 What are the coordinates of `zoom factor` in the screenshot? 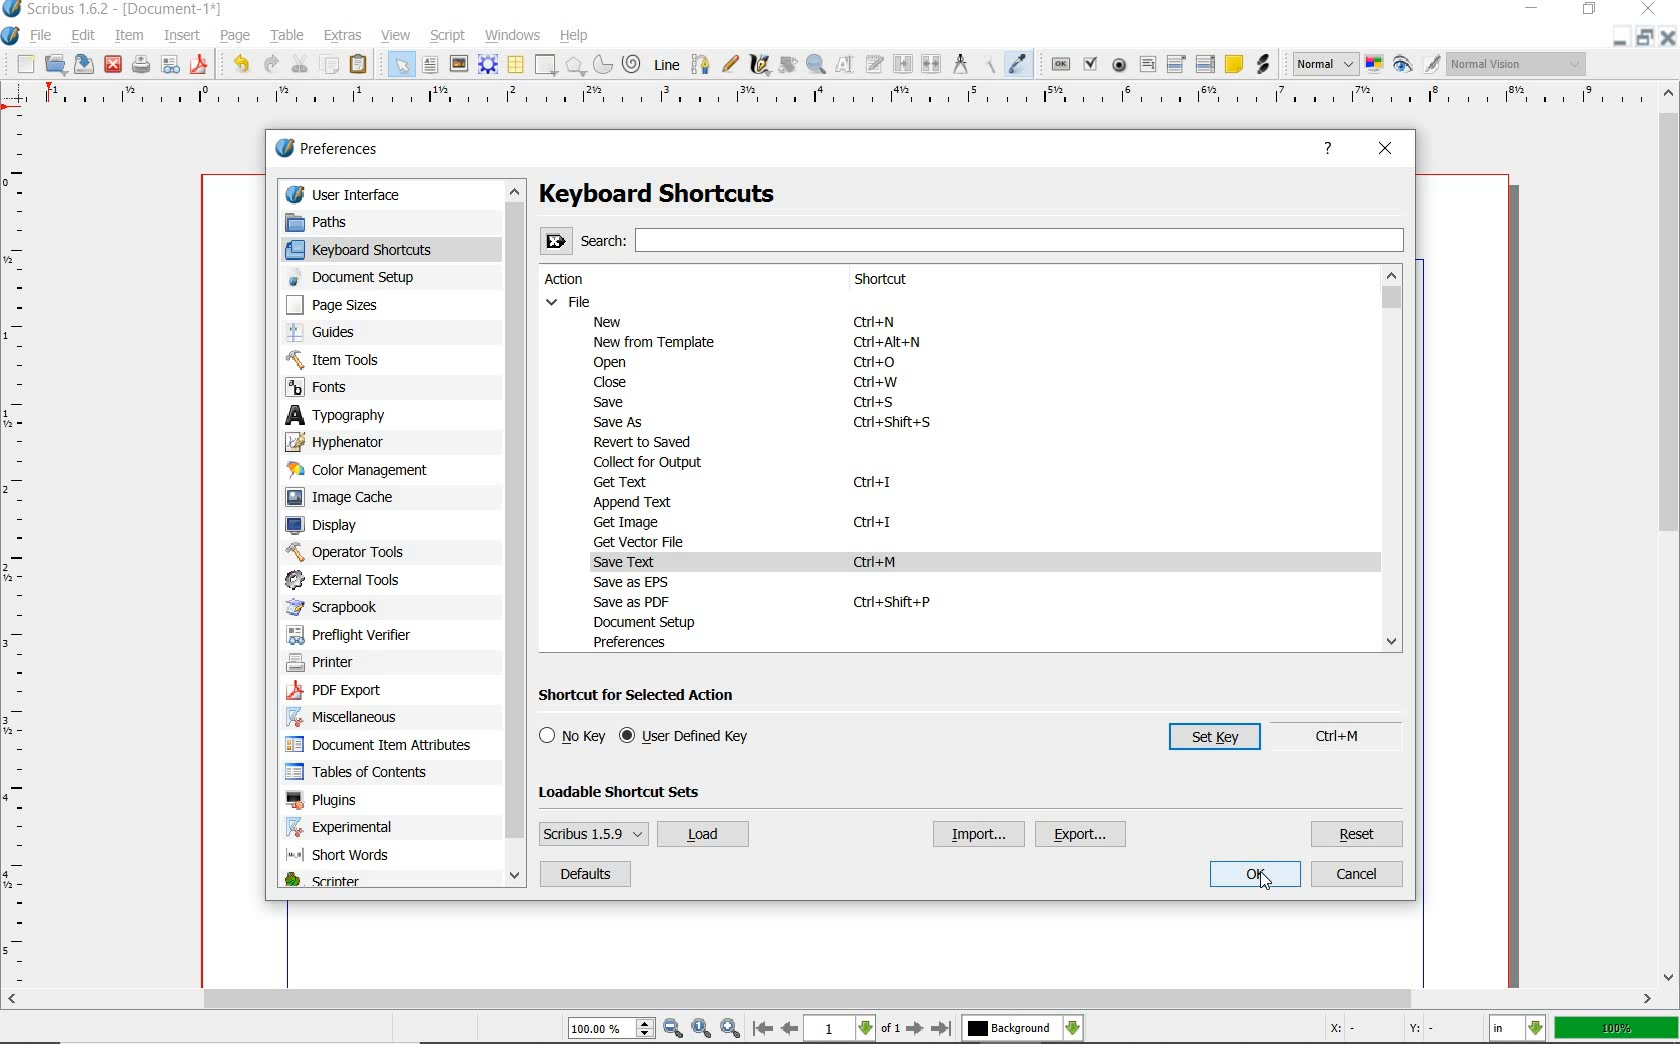 It's located at (1617, 1029).